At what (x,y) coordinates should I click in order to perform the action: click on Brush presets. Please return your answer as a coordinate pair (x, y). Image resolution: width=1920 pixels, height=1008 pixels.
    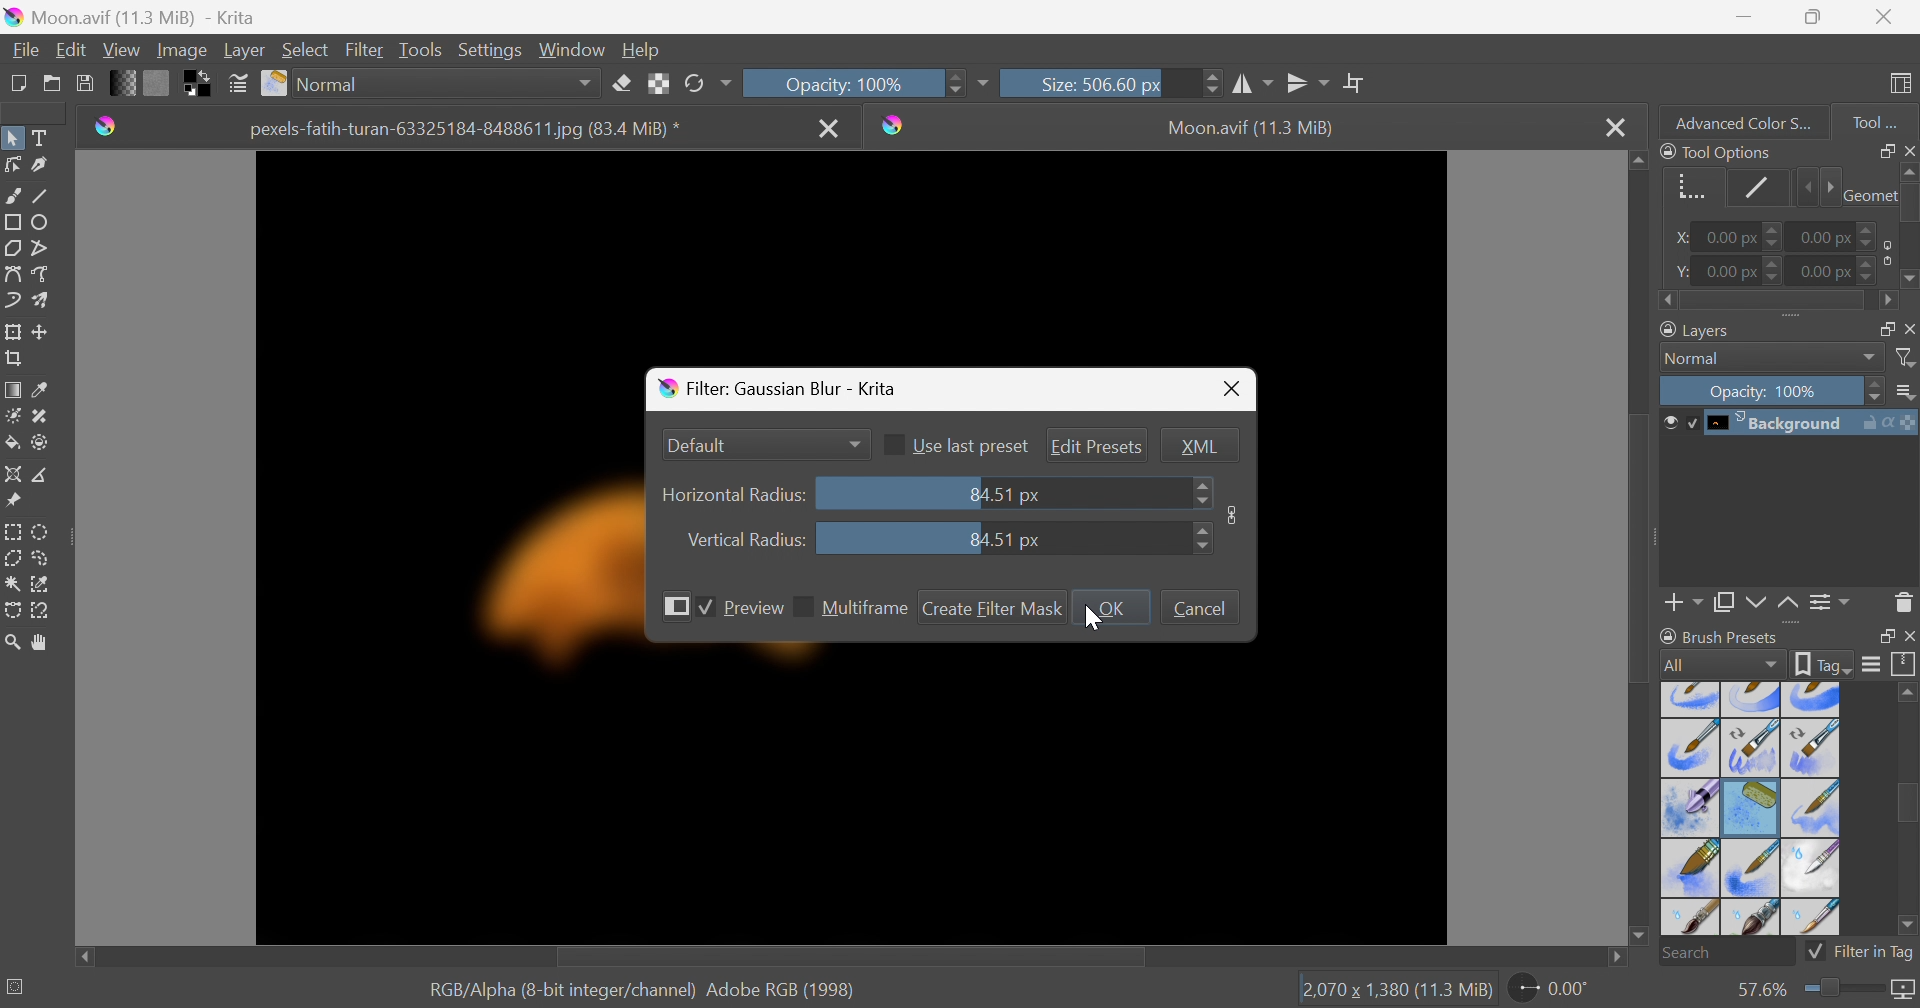
    Looking at the image, I should click on (1723, 639).